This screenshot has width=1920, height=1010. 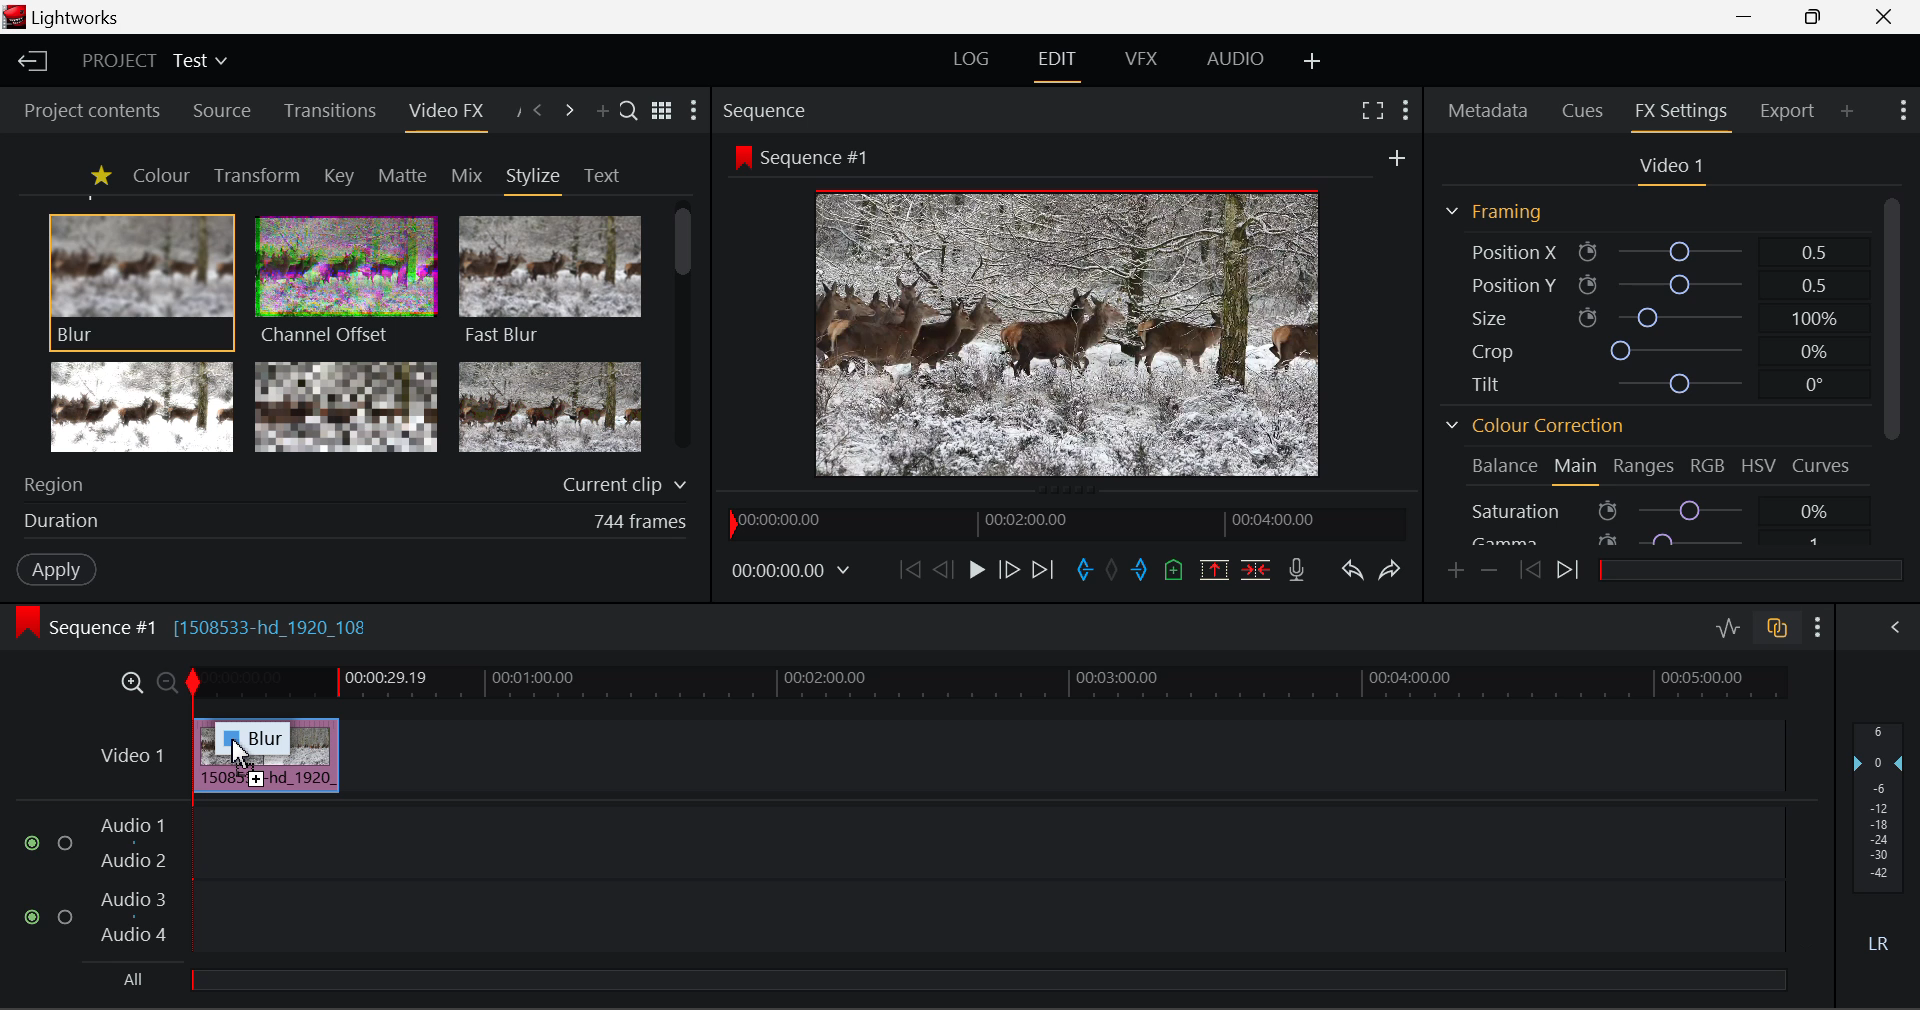 What do you see at coordinates (978, 61) in the screenshot?
I see `LOG Layout` at bounding box center [978, 61].